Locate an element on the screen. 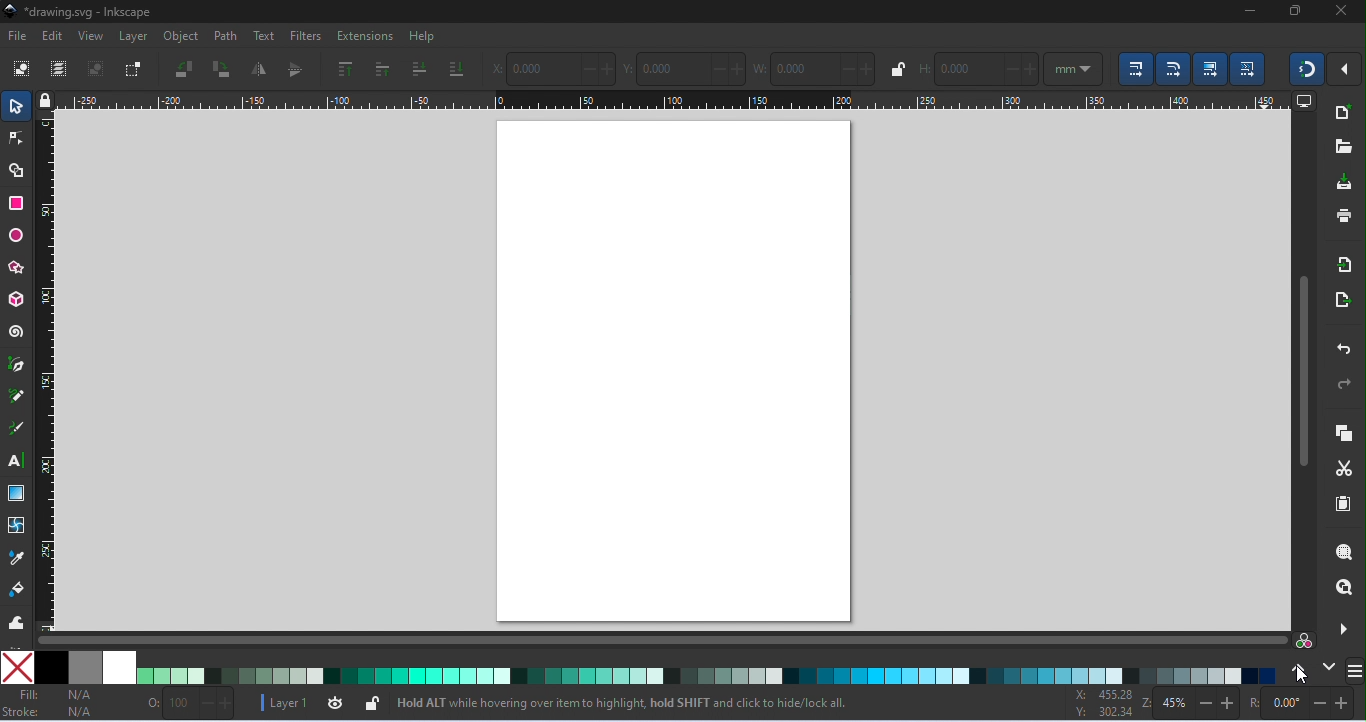 The image size is (1366, 722). flip vertical is located at coordinates (295, 69).